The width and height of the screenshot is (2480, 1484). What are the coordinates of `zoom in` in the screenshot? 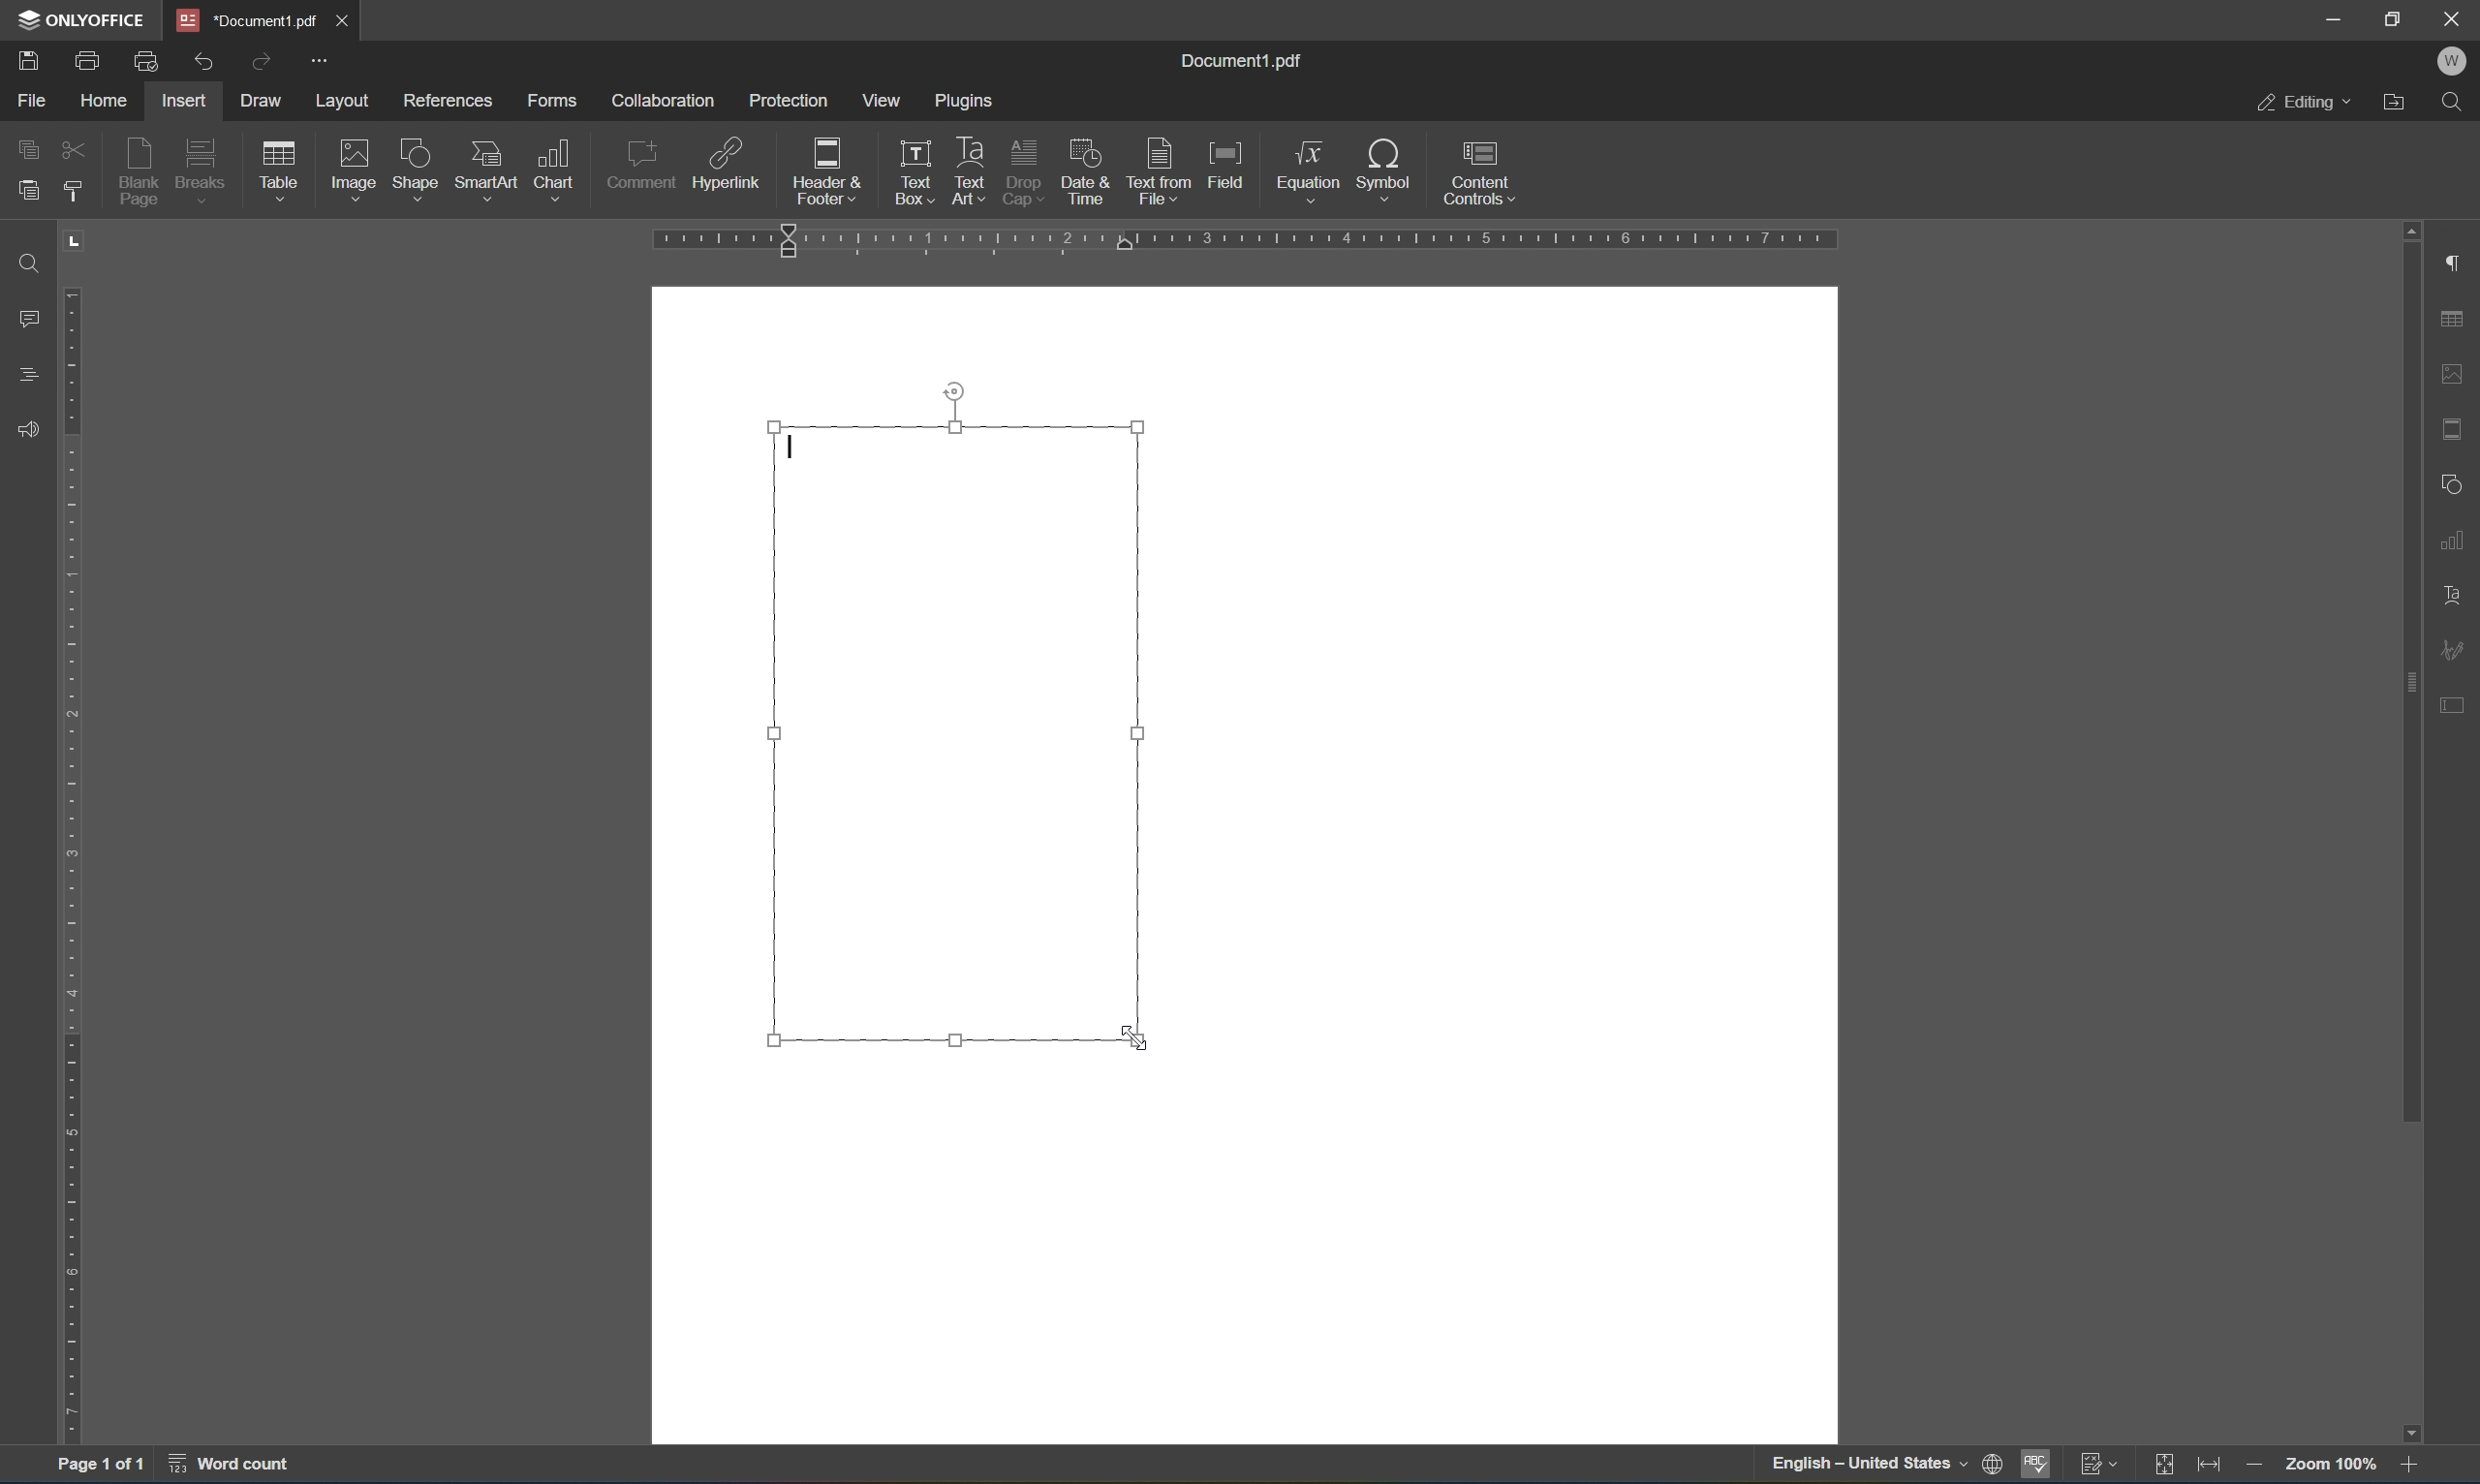 It's located at (2259, 1467).